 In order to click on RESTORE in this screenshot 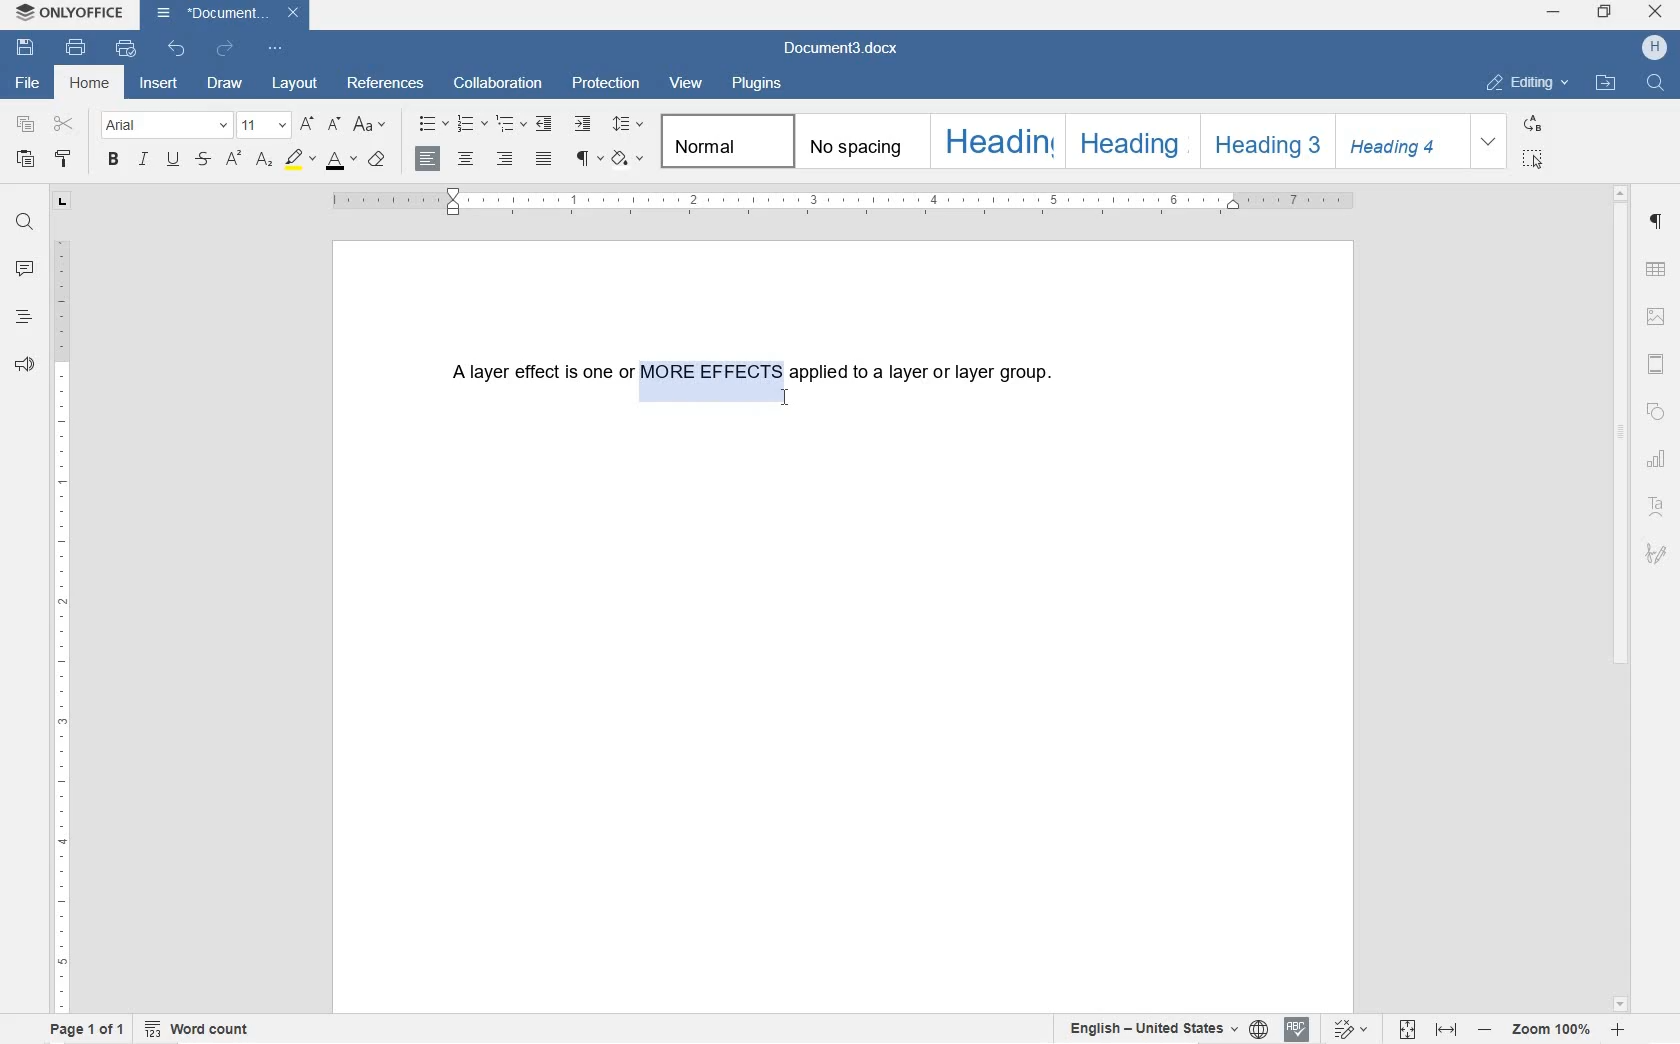, I will do `click(1605, 15)`.